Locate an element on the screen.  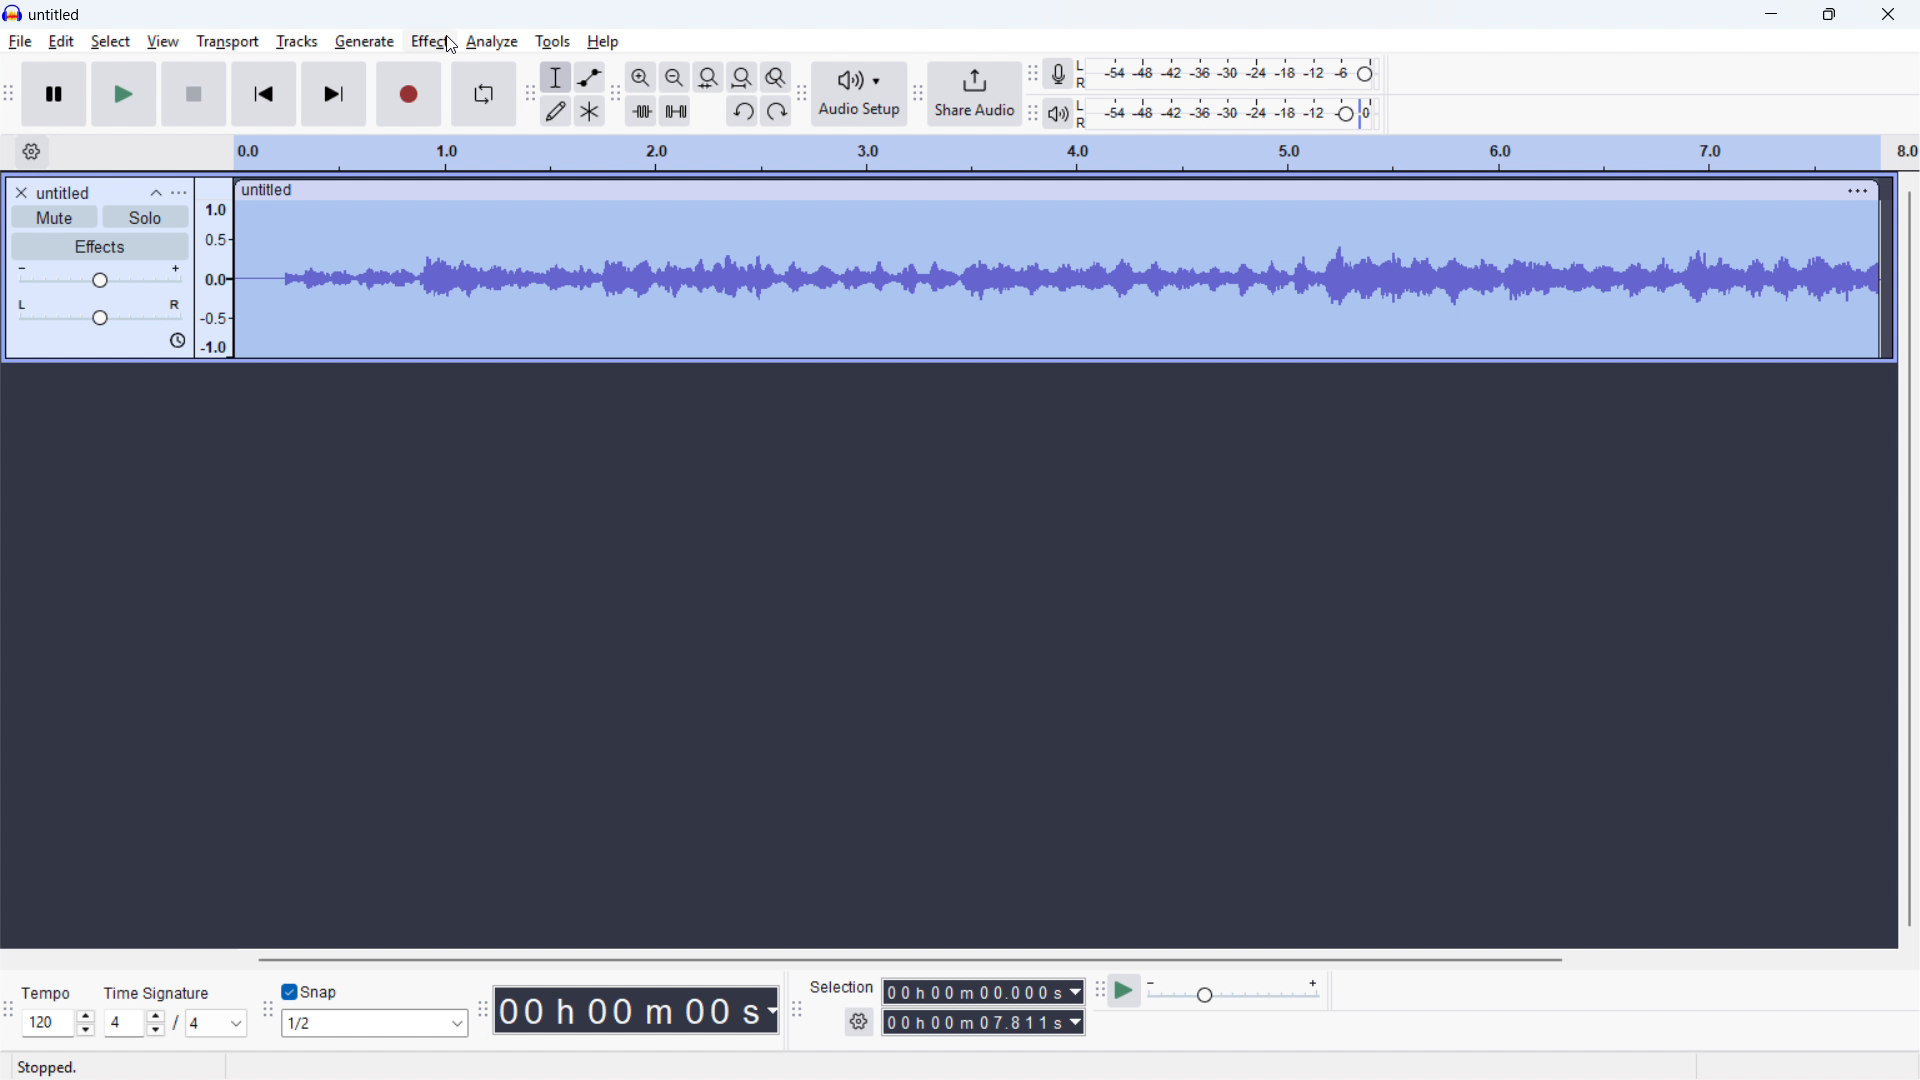
Horizontal scroll bar  is located at coordinates (906, 960).